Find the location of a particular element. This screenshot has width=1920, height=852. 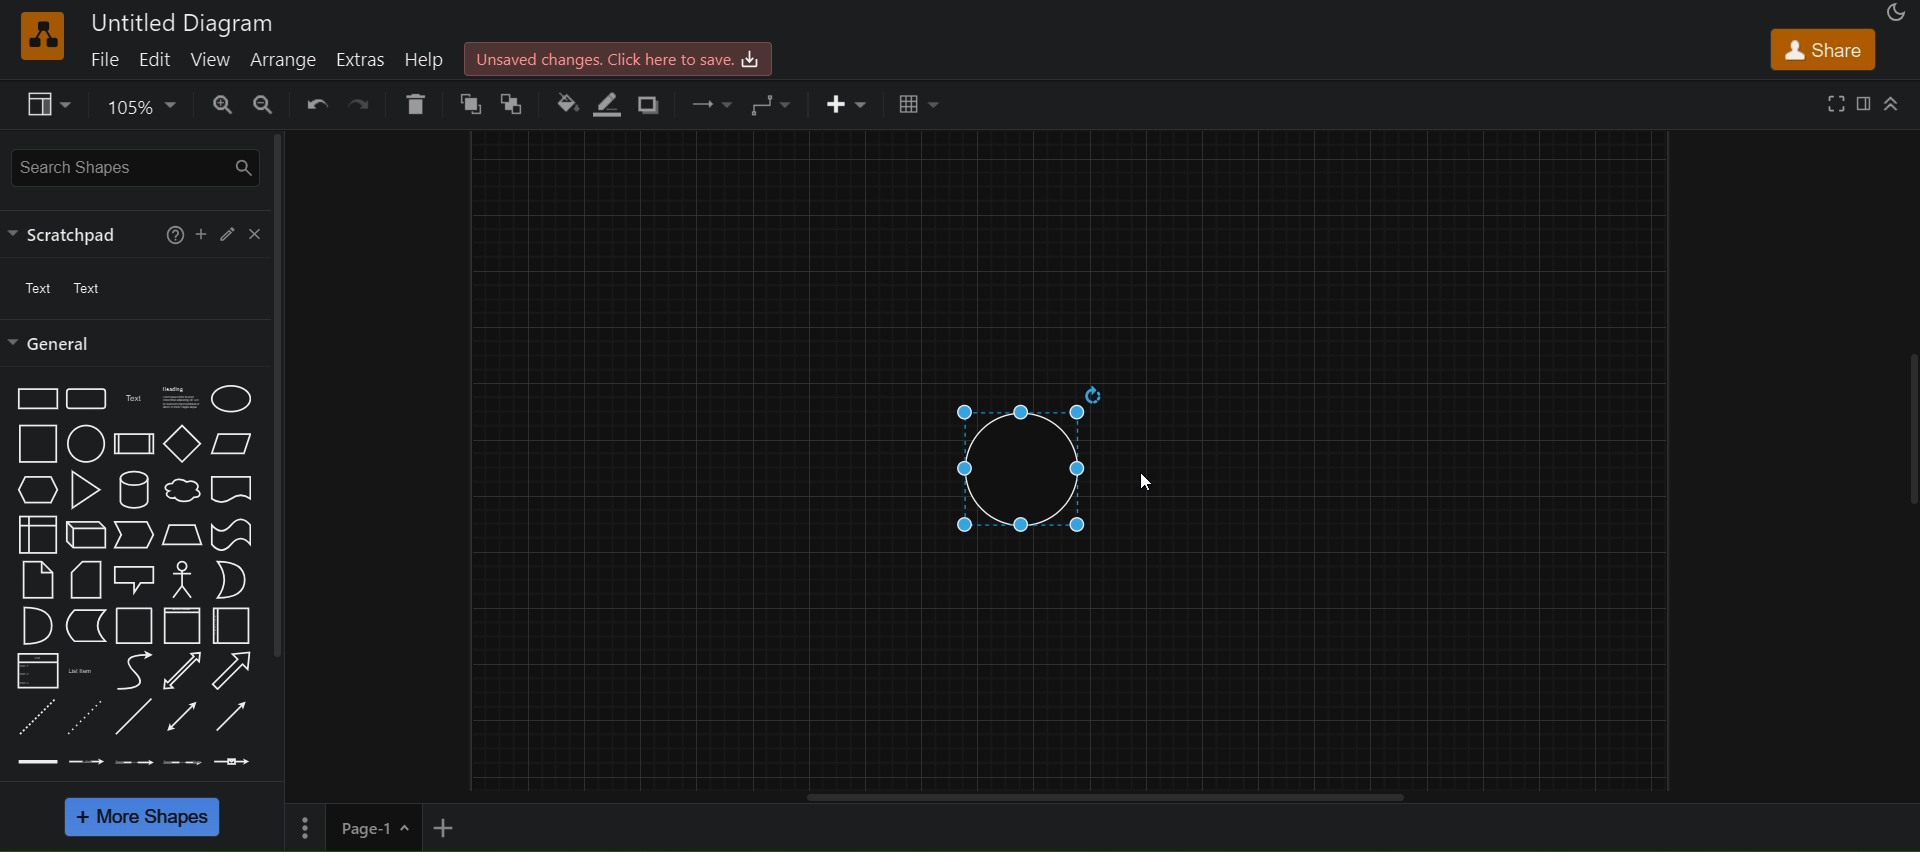

dashed line is located at coordinates (34, 717).